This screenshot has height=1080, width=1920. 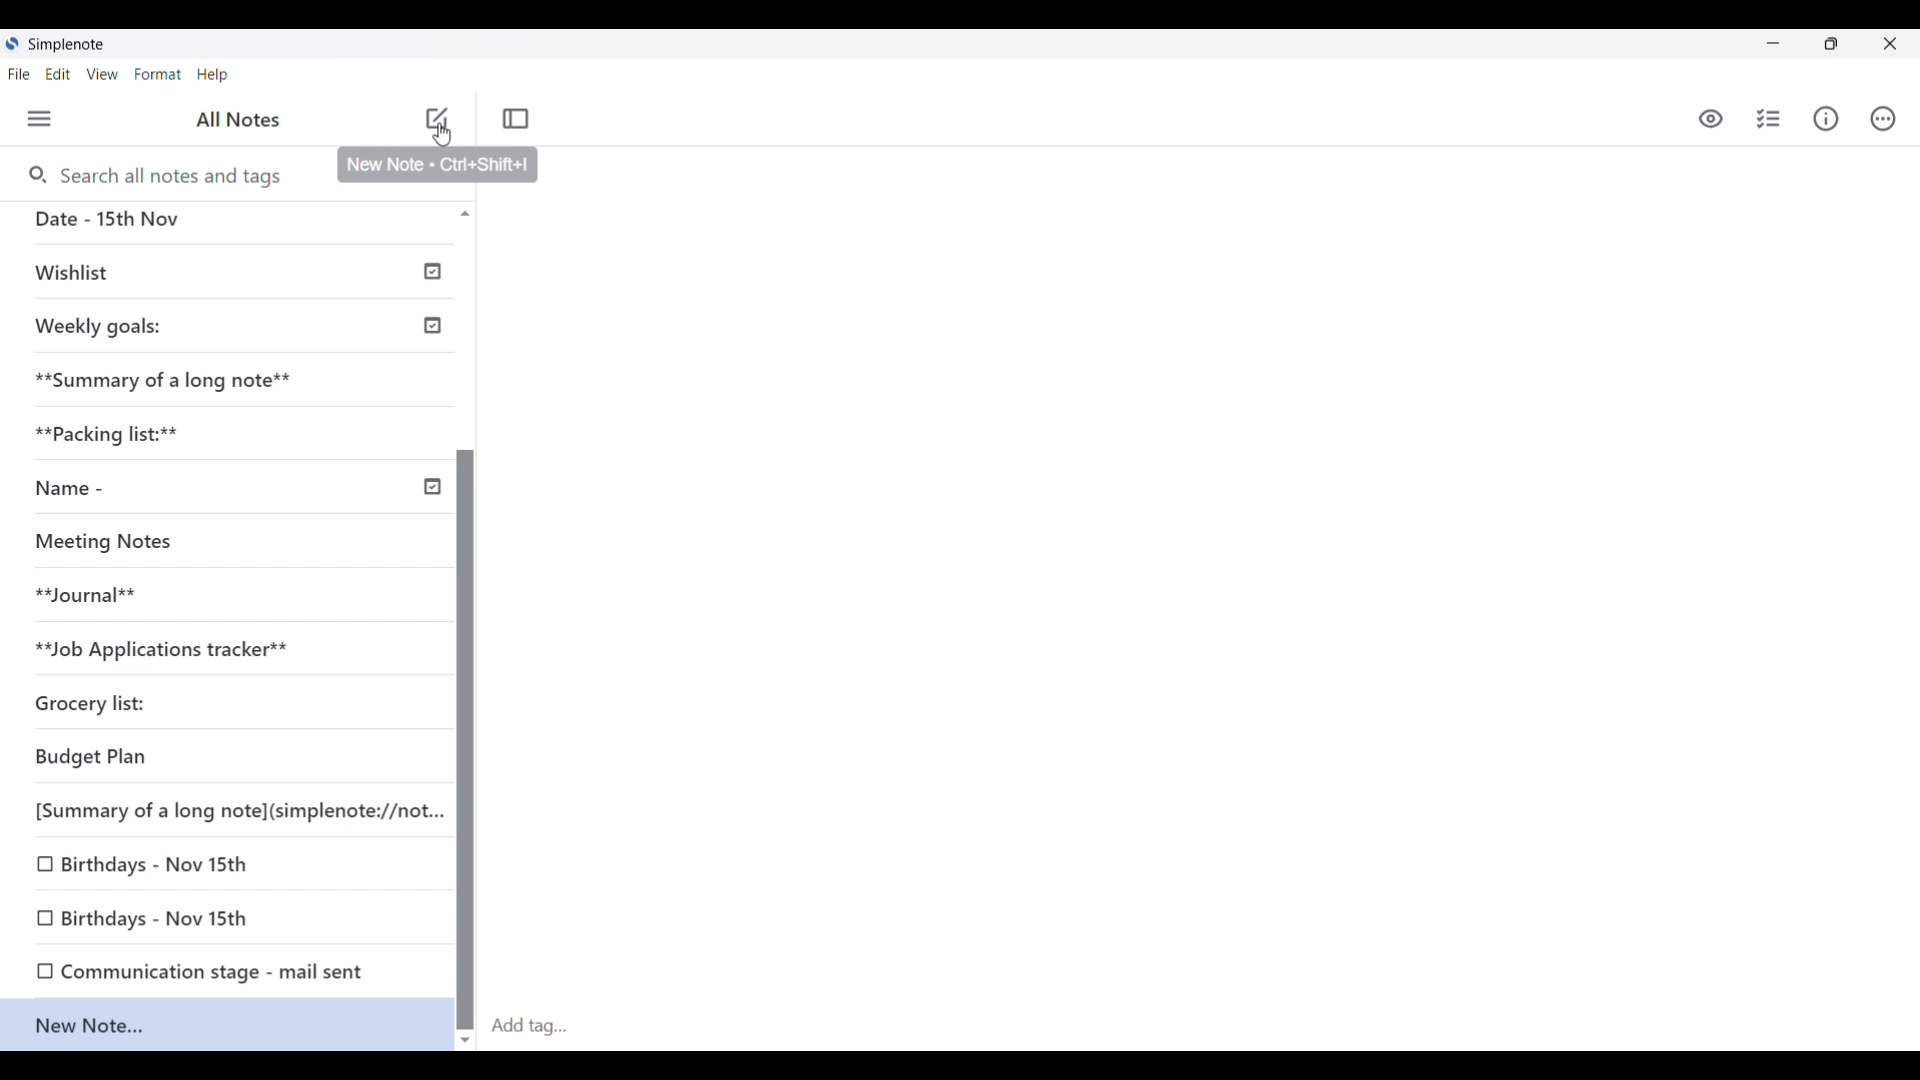 I want to click on **Journal**, so click(x=86, y=598).